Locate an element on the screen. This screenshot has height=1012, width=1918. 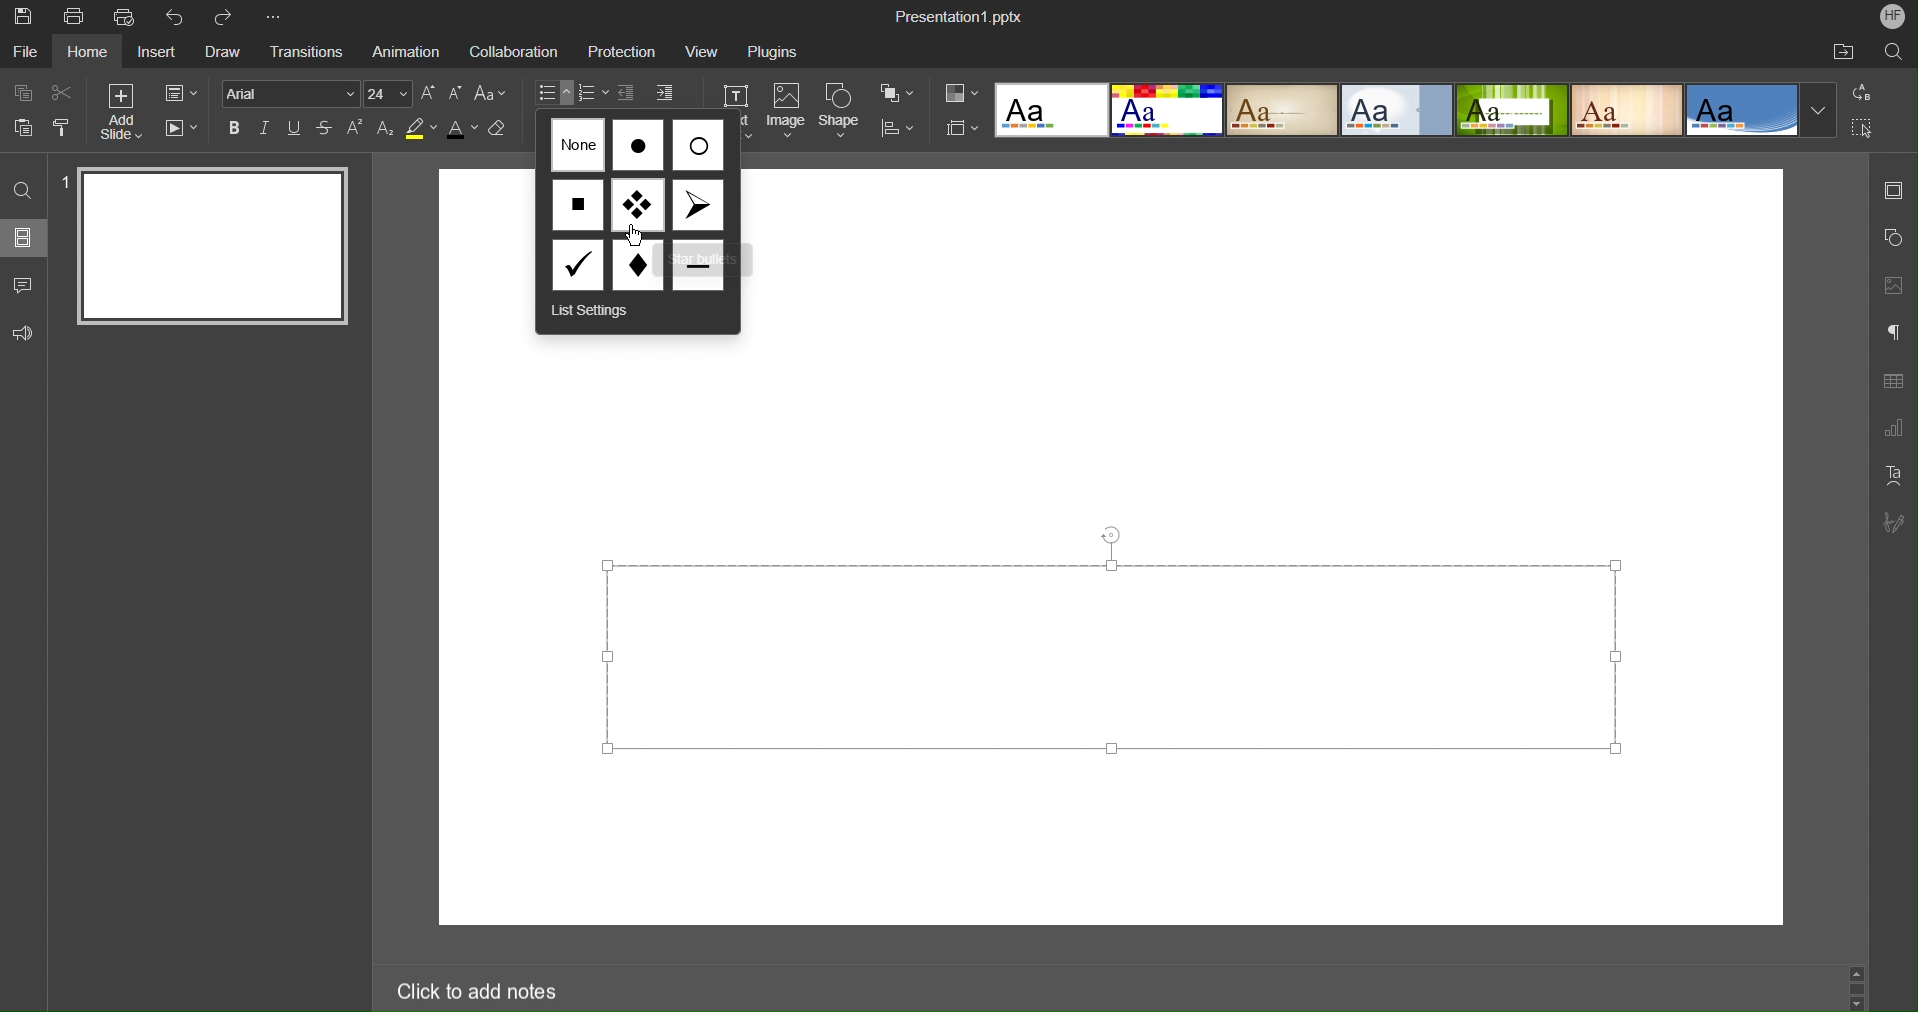
Presentation1.pptx is located at coordinates (958, 14).